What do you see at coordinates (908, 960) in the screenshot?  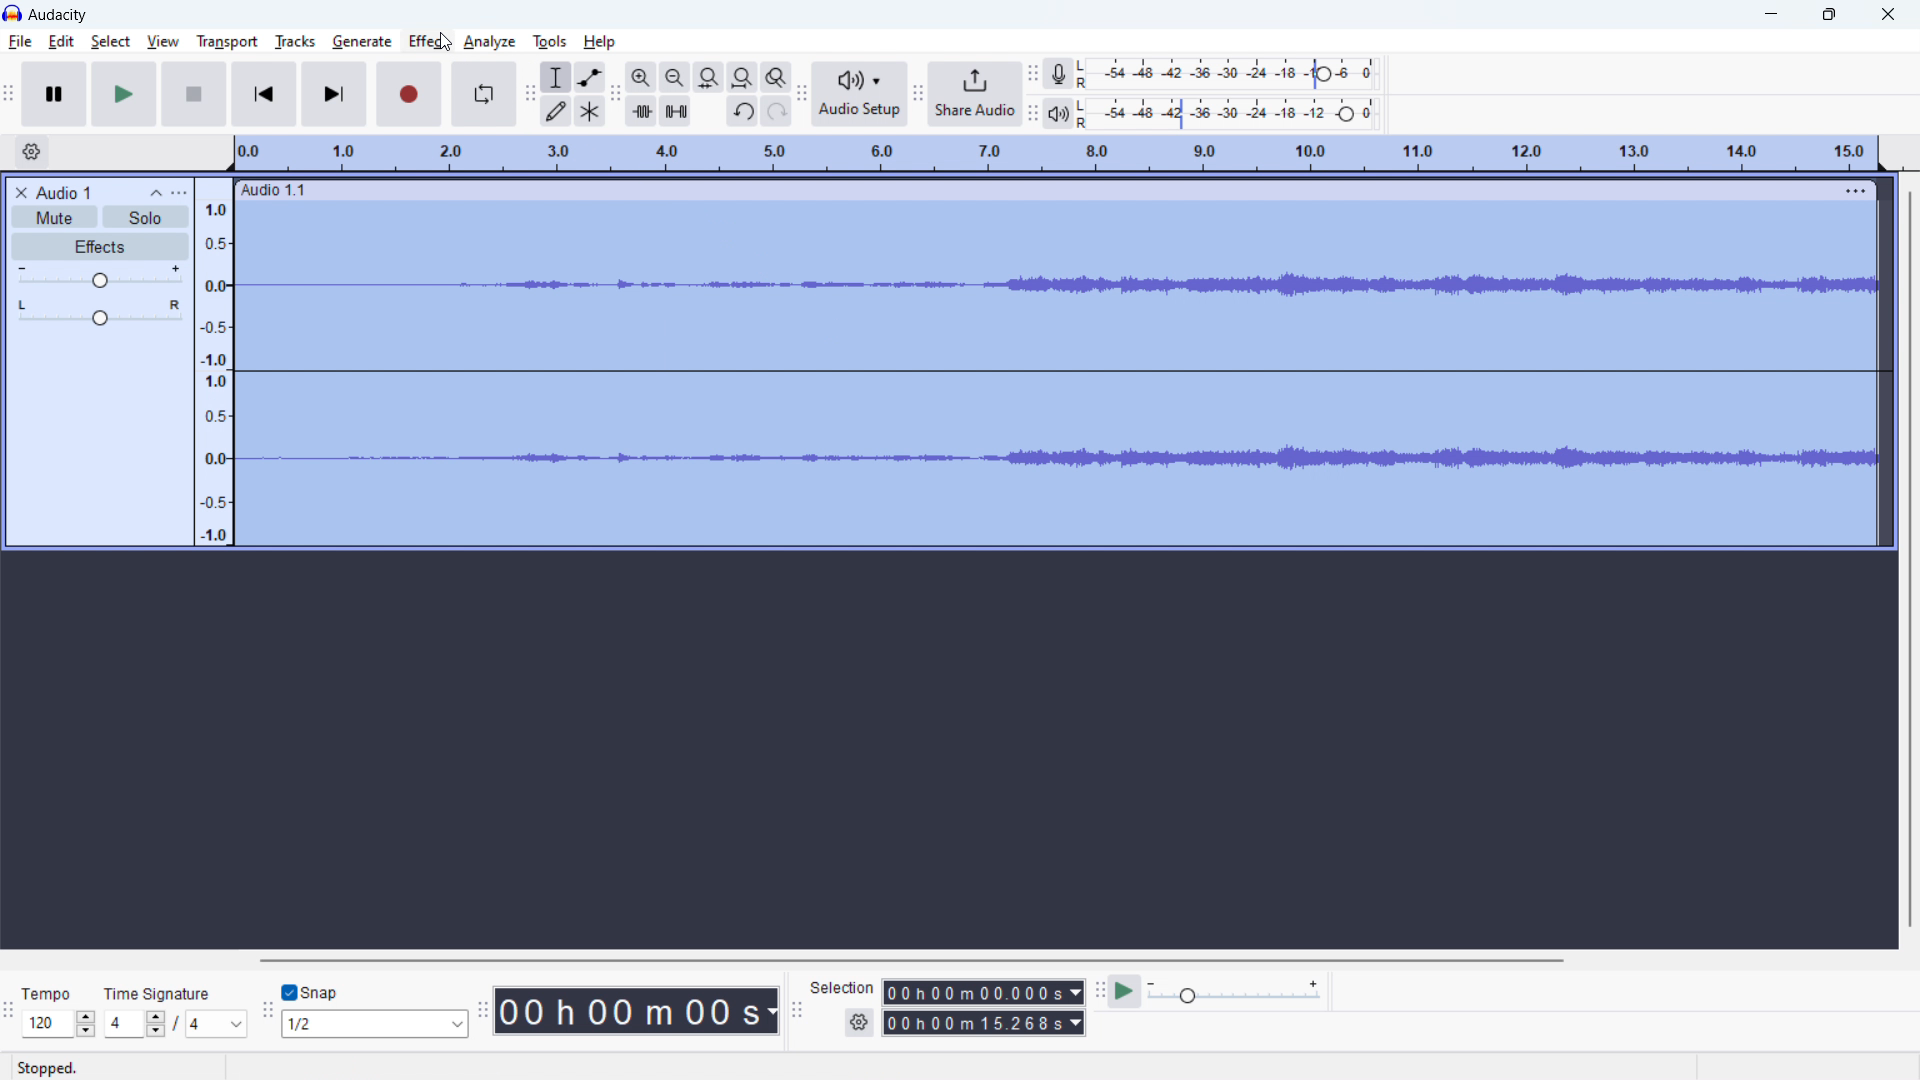 I see `horizontal scrollbar` at bounding box center [908, 960].